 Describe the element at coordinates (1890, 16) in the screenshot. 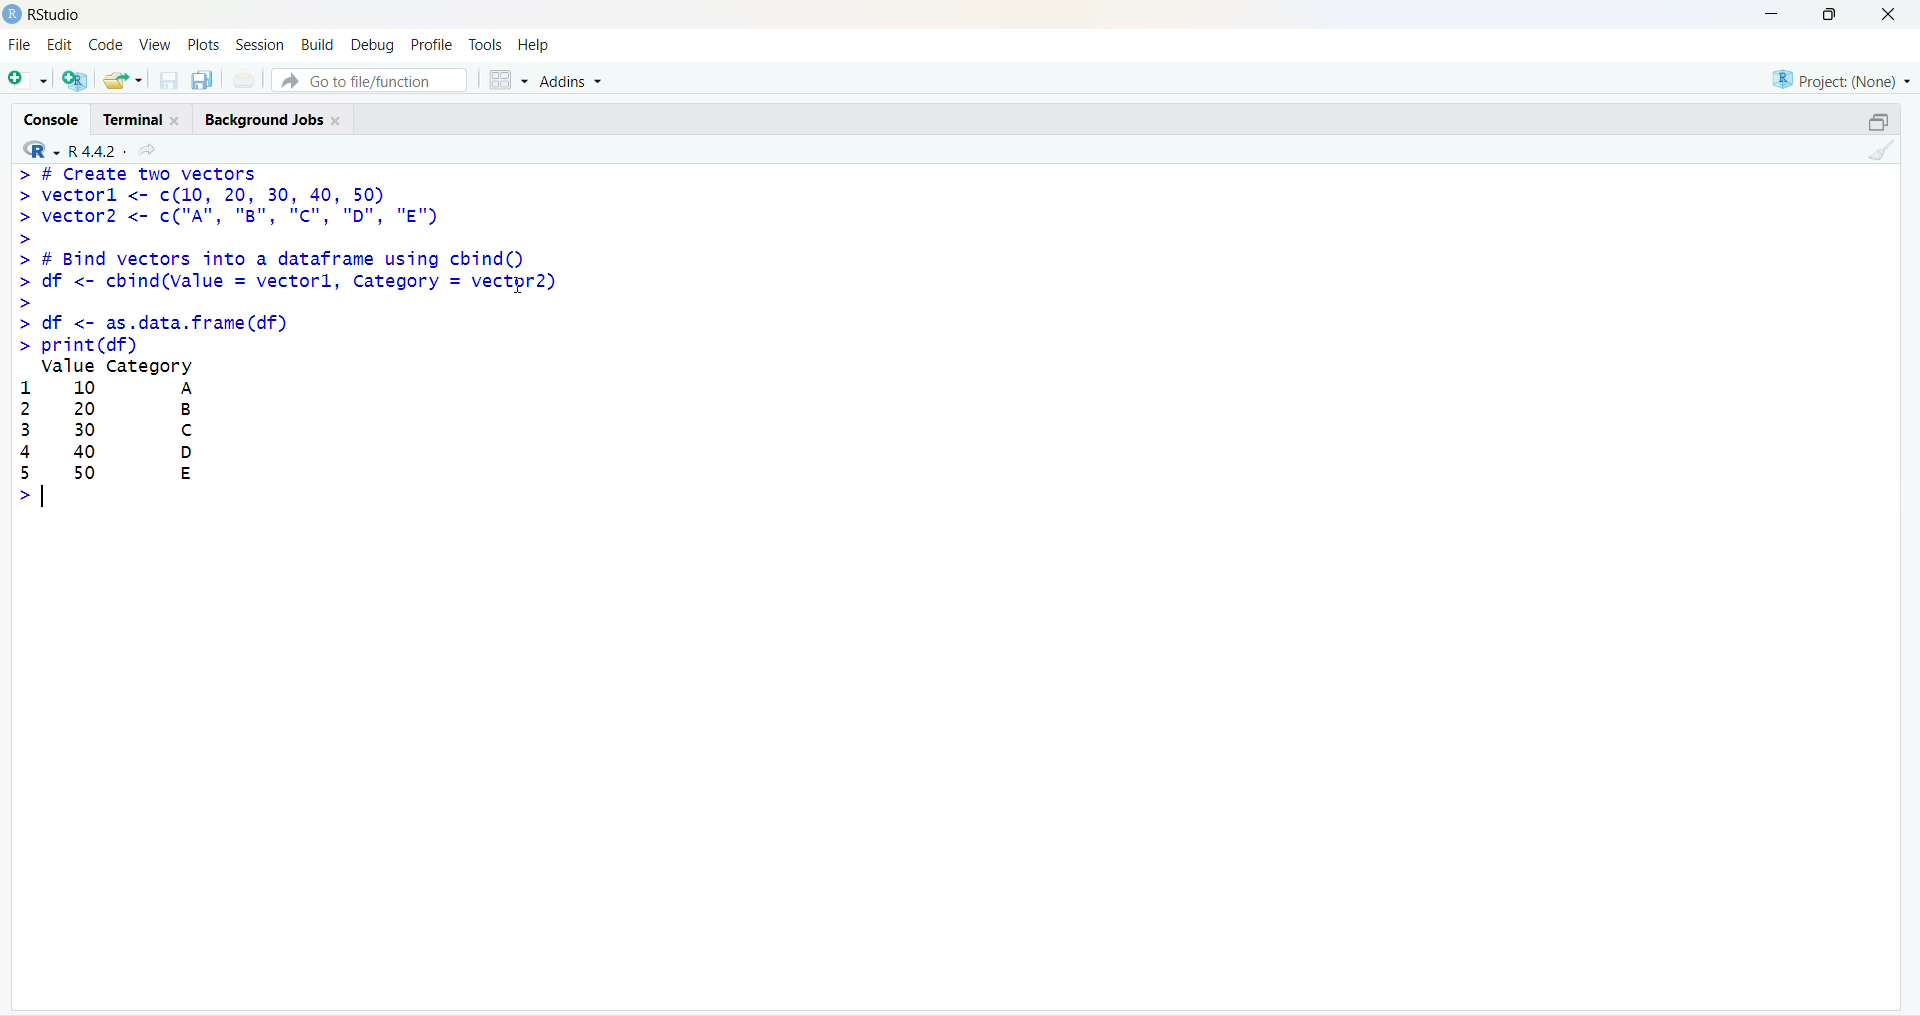

I see `Close` at that location.